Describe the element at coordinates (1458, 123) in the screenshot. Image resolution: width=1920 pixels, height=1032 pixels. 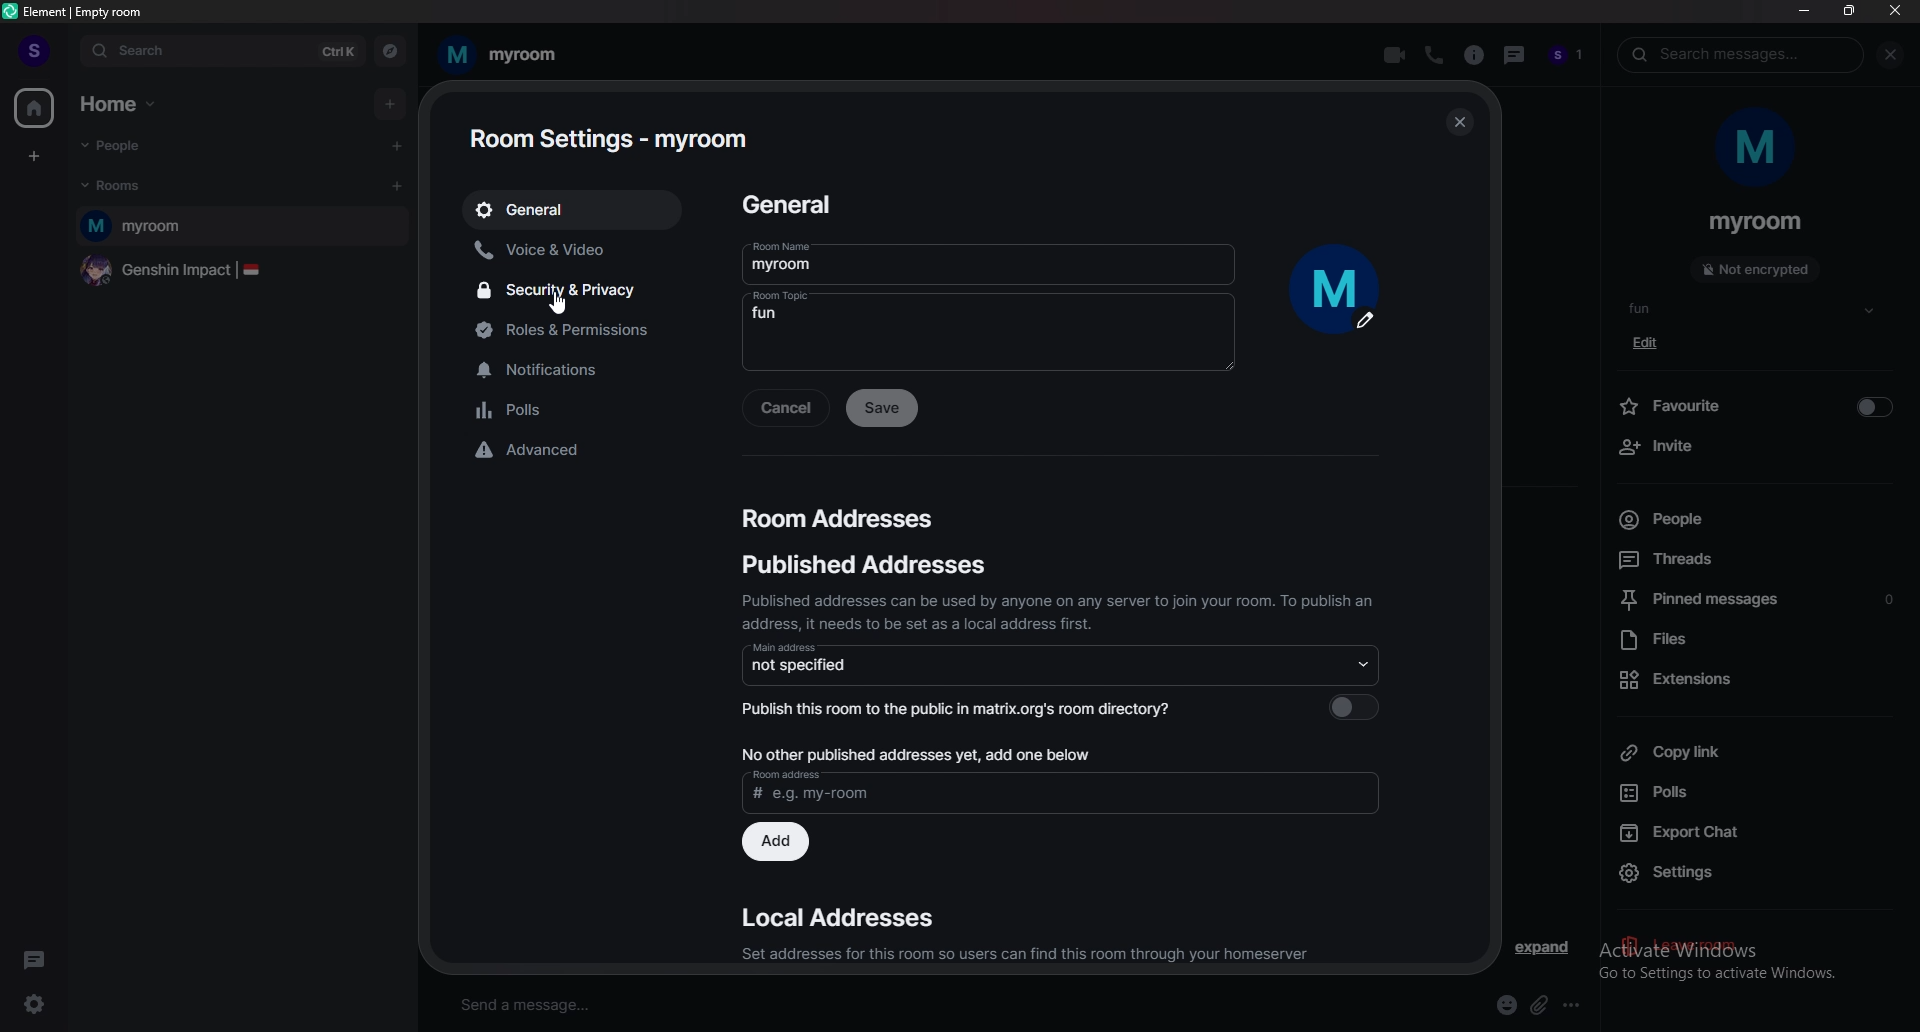
I see `close` at that location.